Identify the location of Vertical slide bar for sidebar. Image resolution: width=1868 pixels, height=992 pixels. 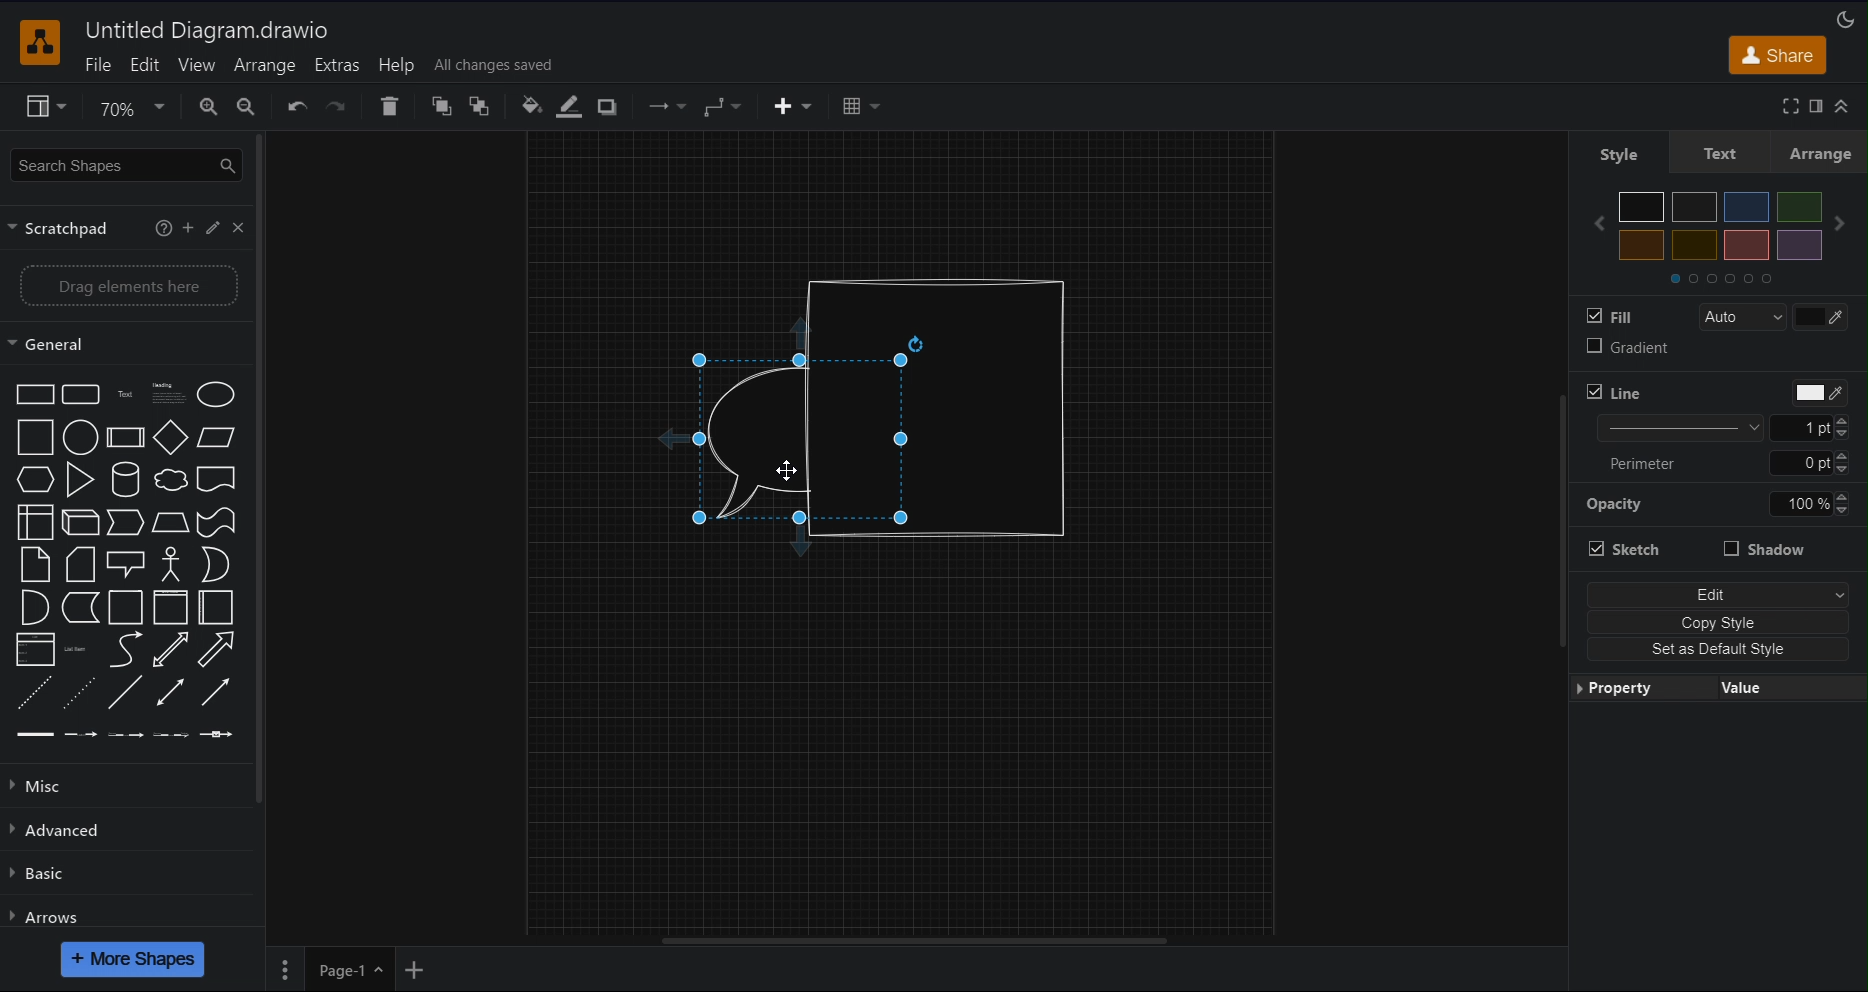
(258, 470).